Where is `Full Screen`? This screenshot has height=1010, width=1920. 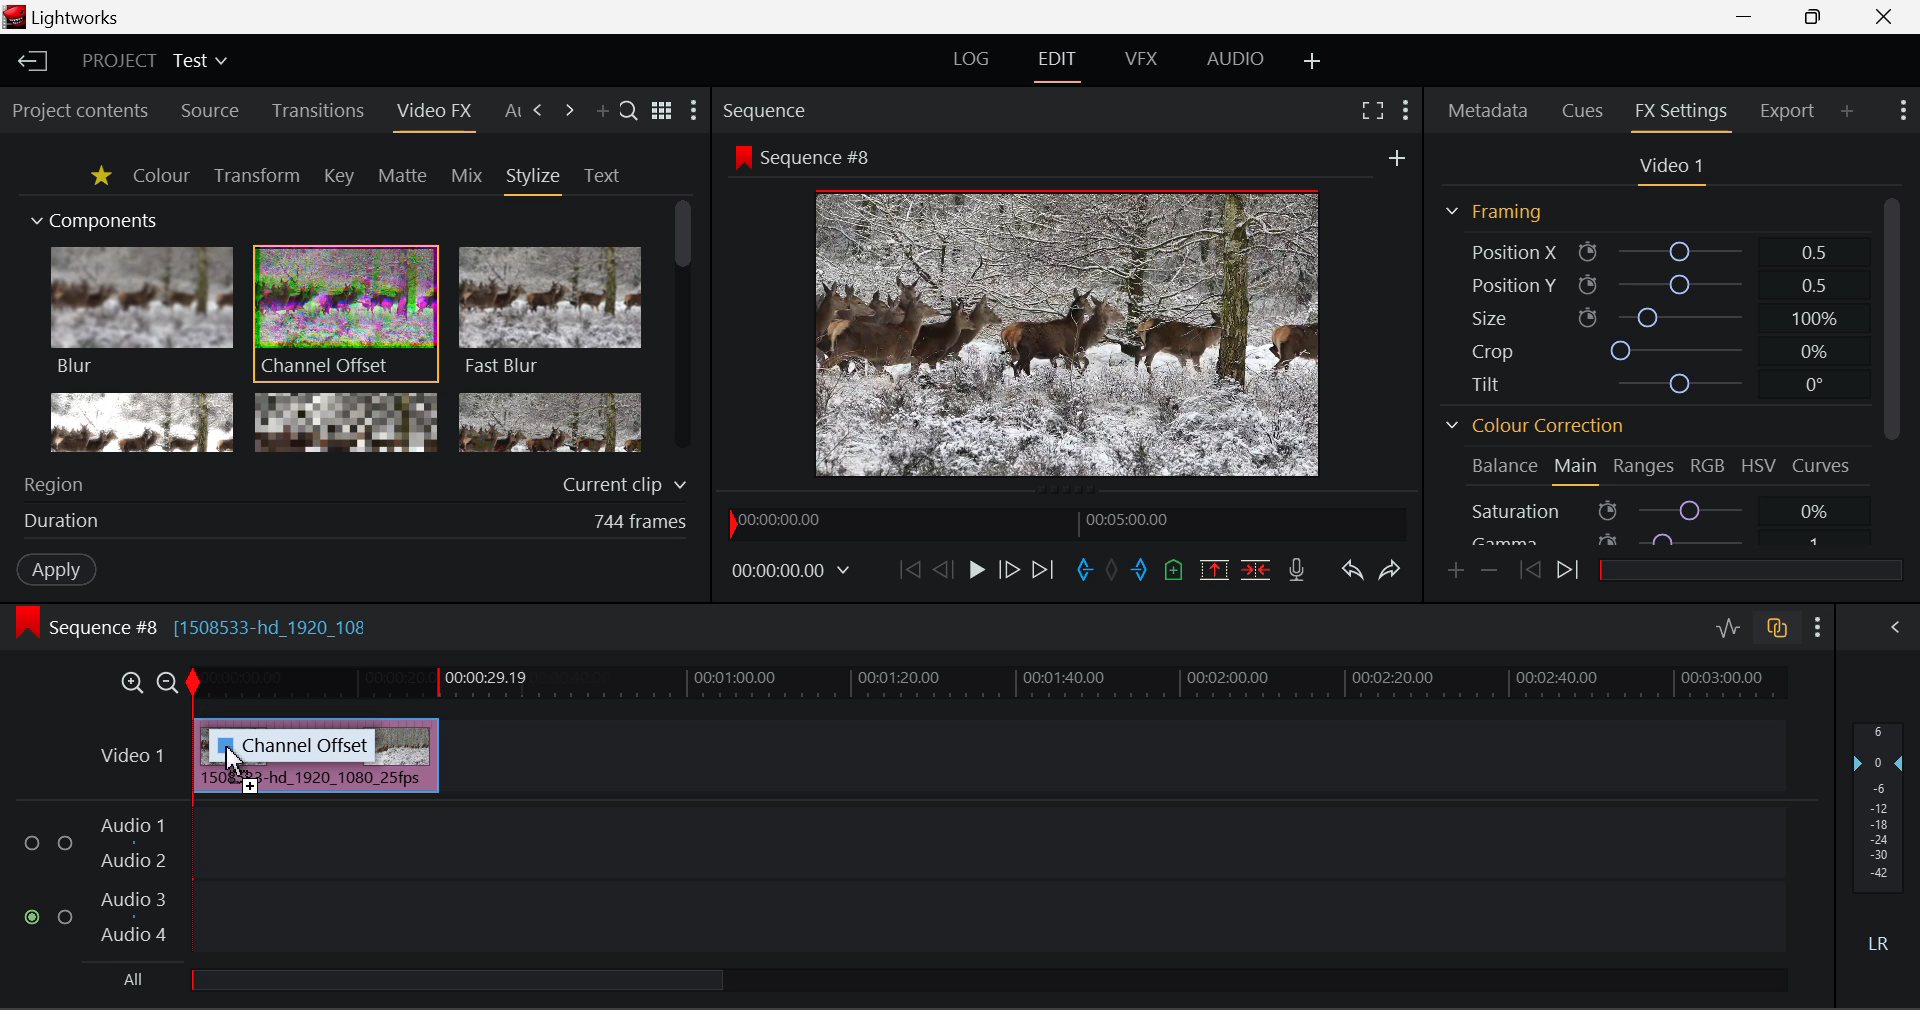
Full Screen is located at coordinates (1374, 113).